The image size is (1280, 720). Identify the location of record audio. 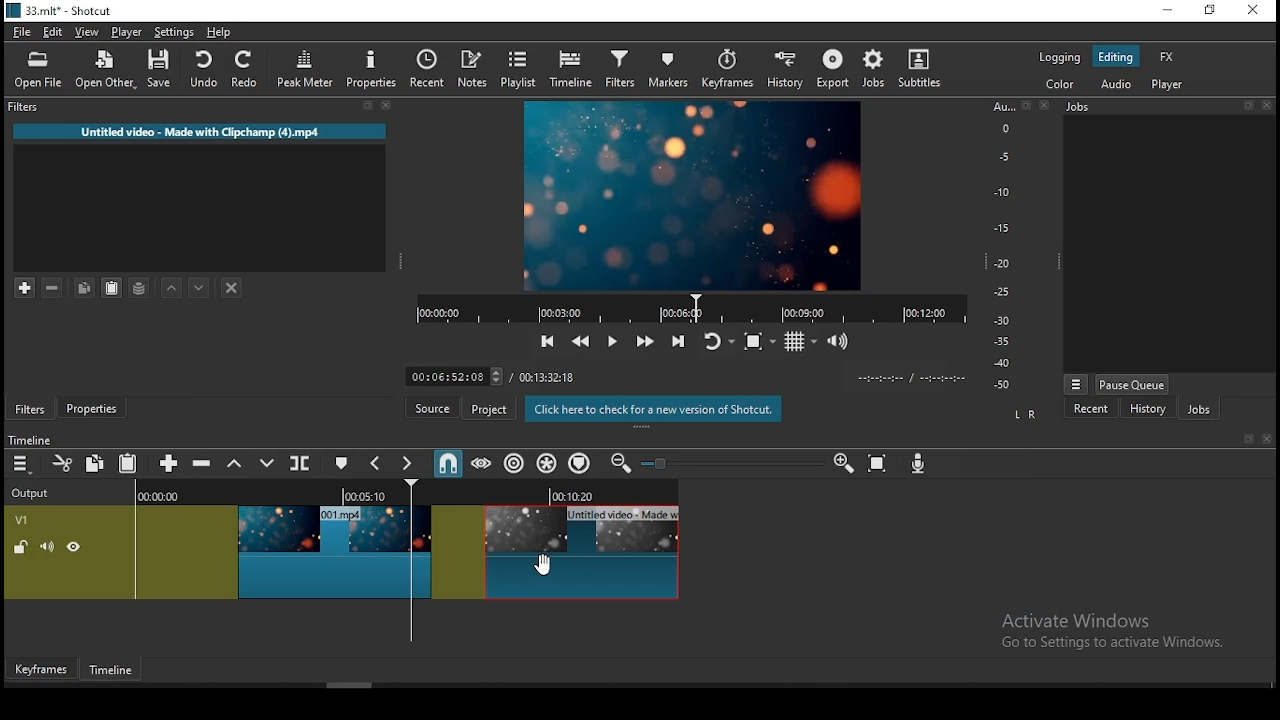
(920, 466).